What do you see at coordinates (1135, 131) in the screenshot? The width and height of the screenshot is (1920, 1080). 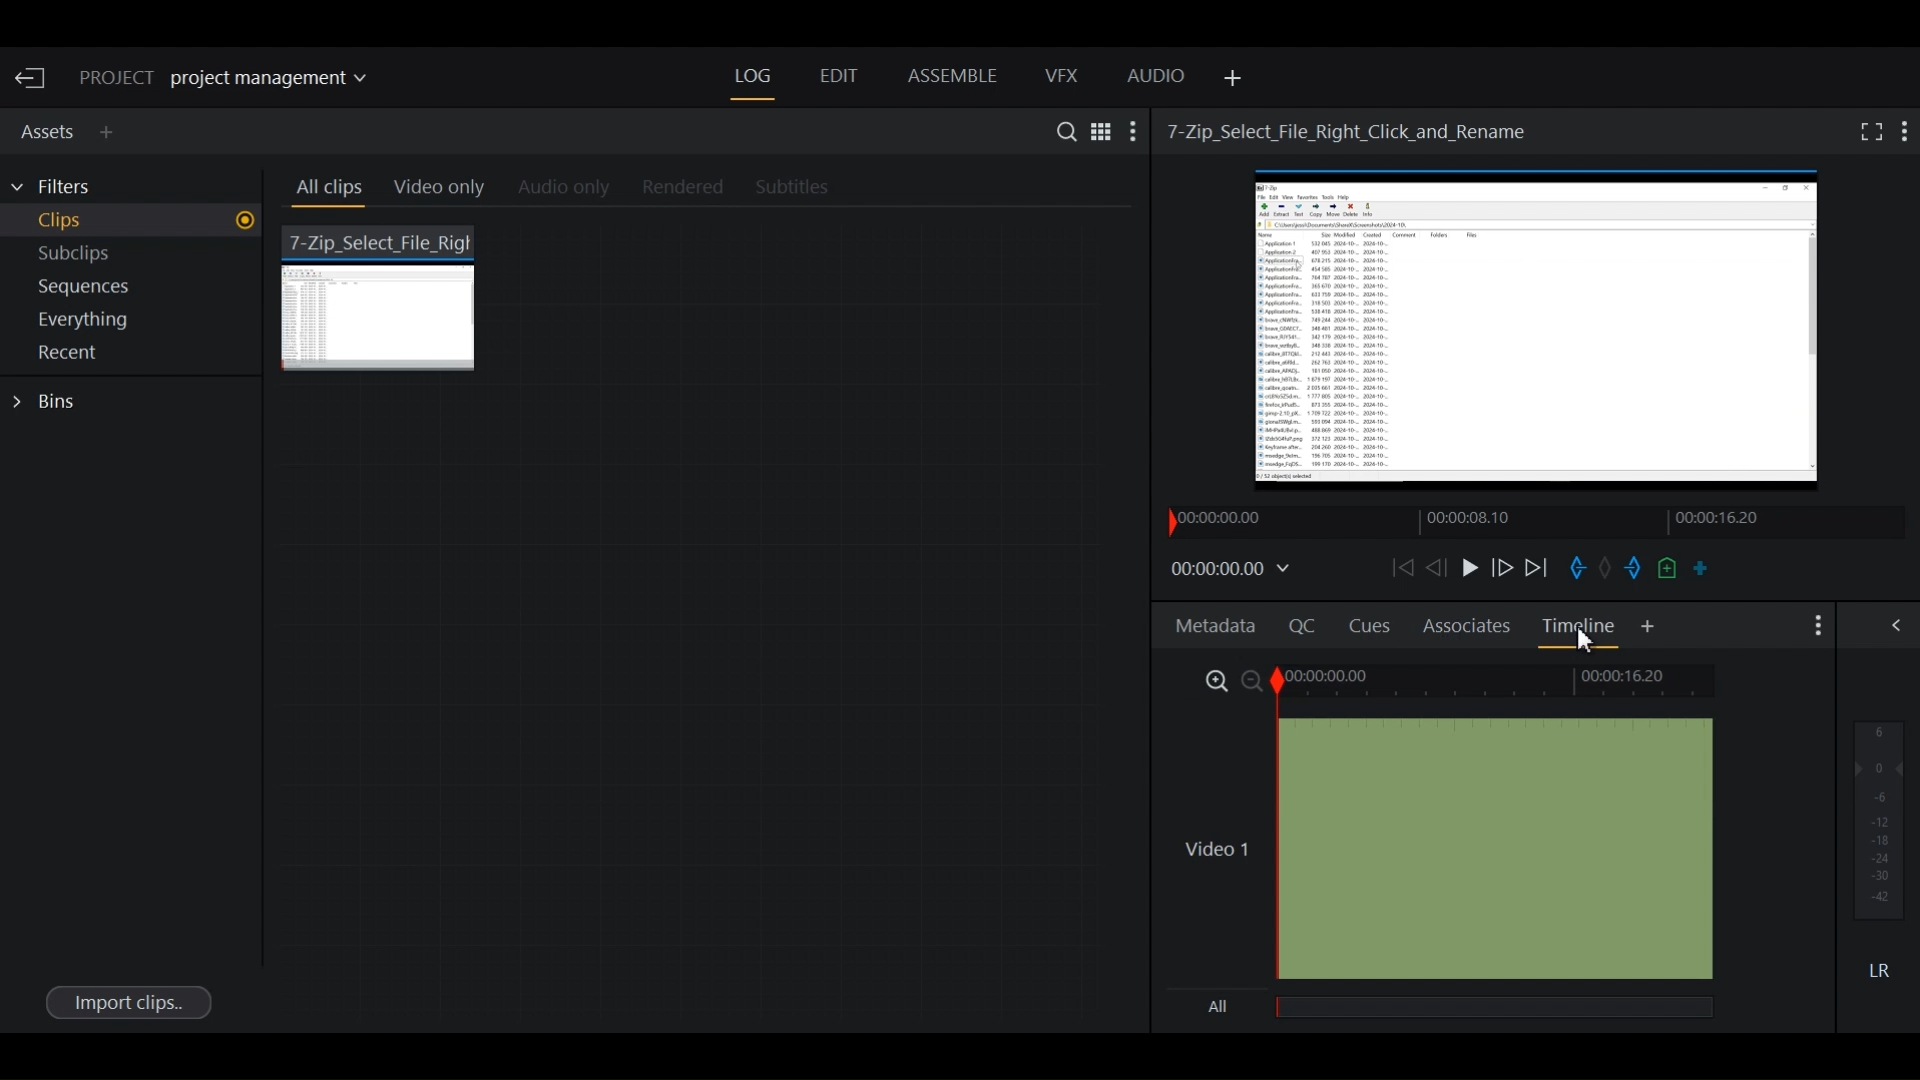 I see `Show settings menu` at bounding box center [1135, 131].